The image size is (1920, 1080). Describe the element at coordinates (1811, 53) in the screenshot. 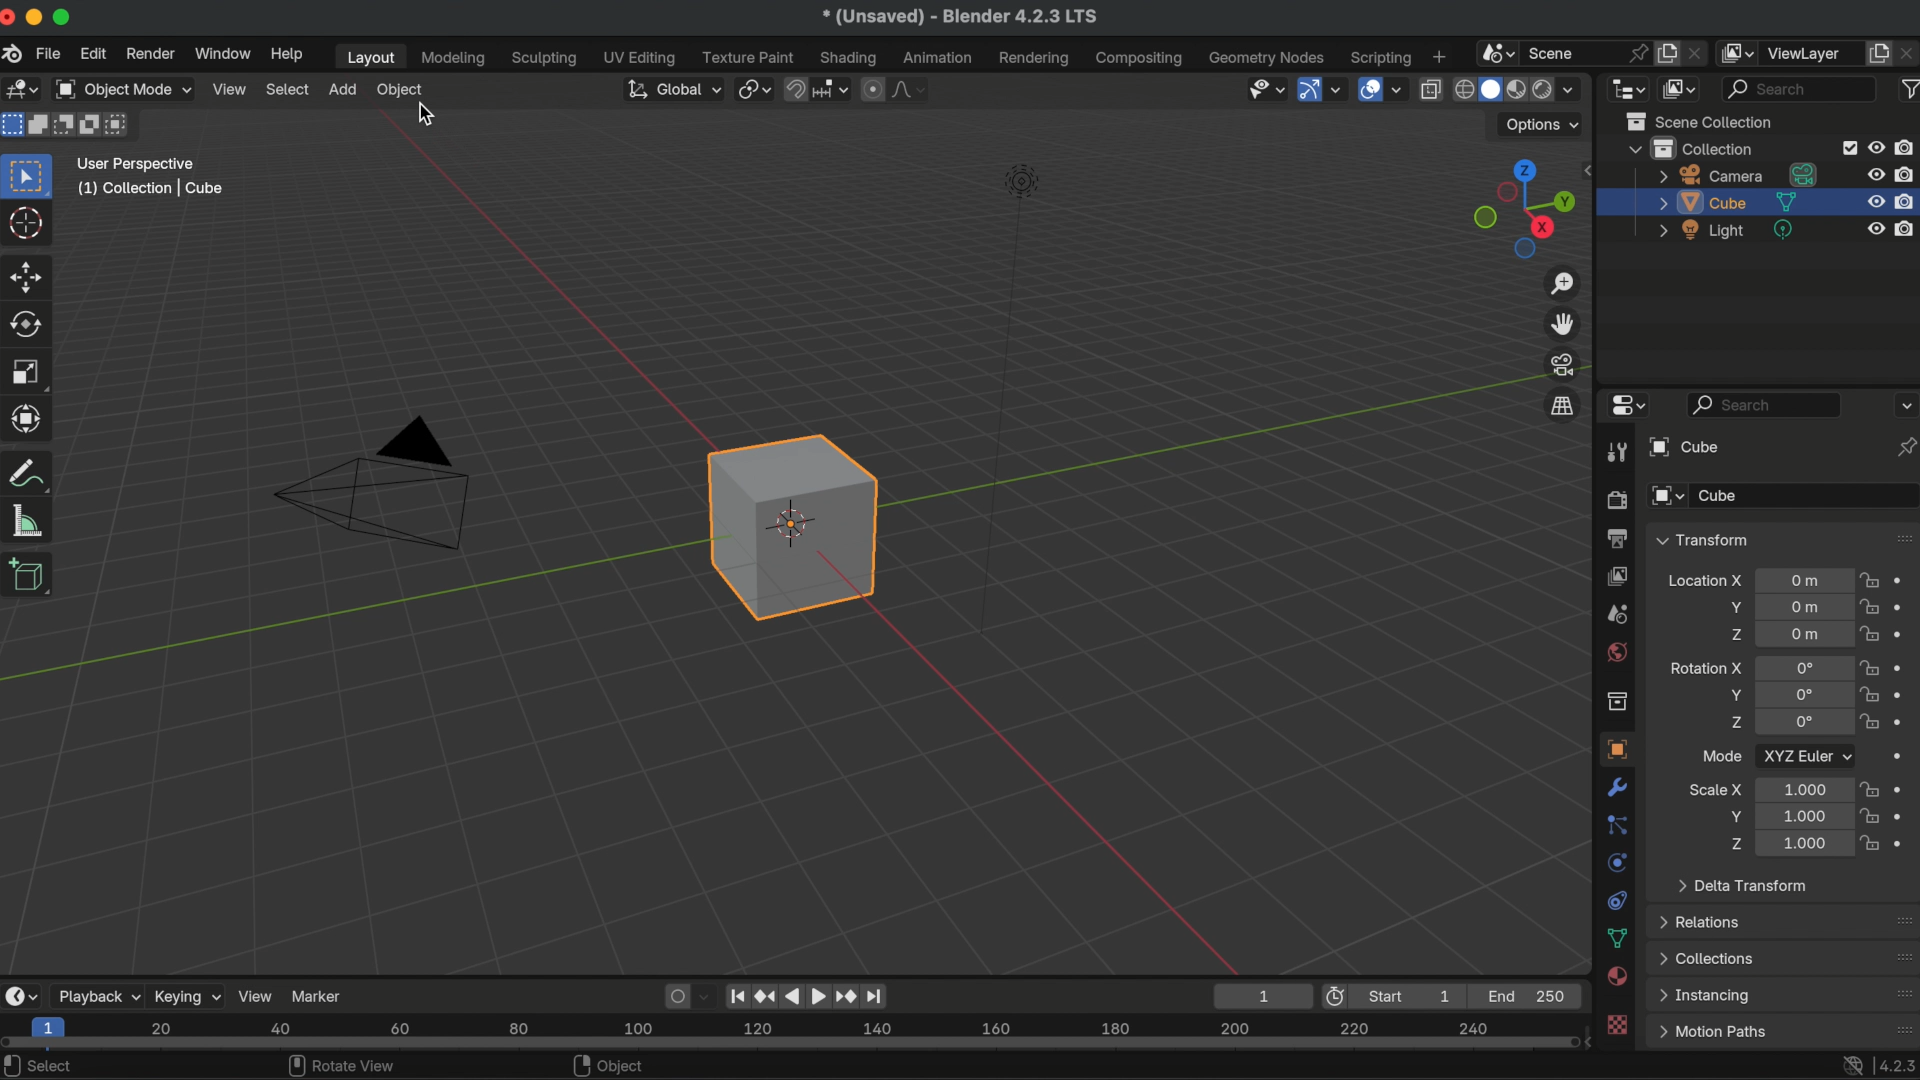

I see `view layer` at that location.